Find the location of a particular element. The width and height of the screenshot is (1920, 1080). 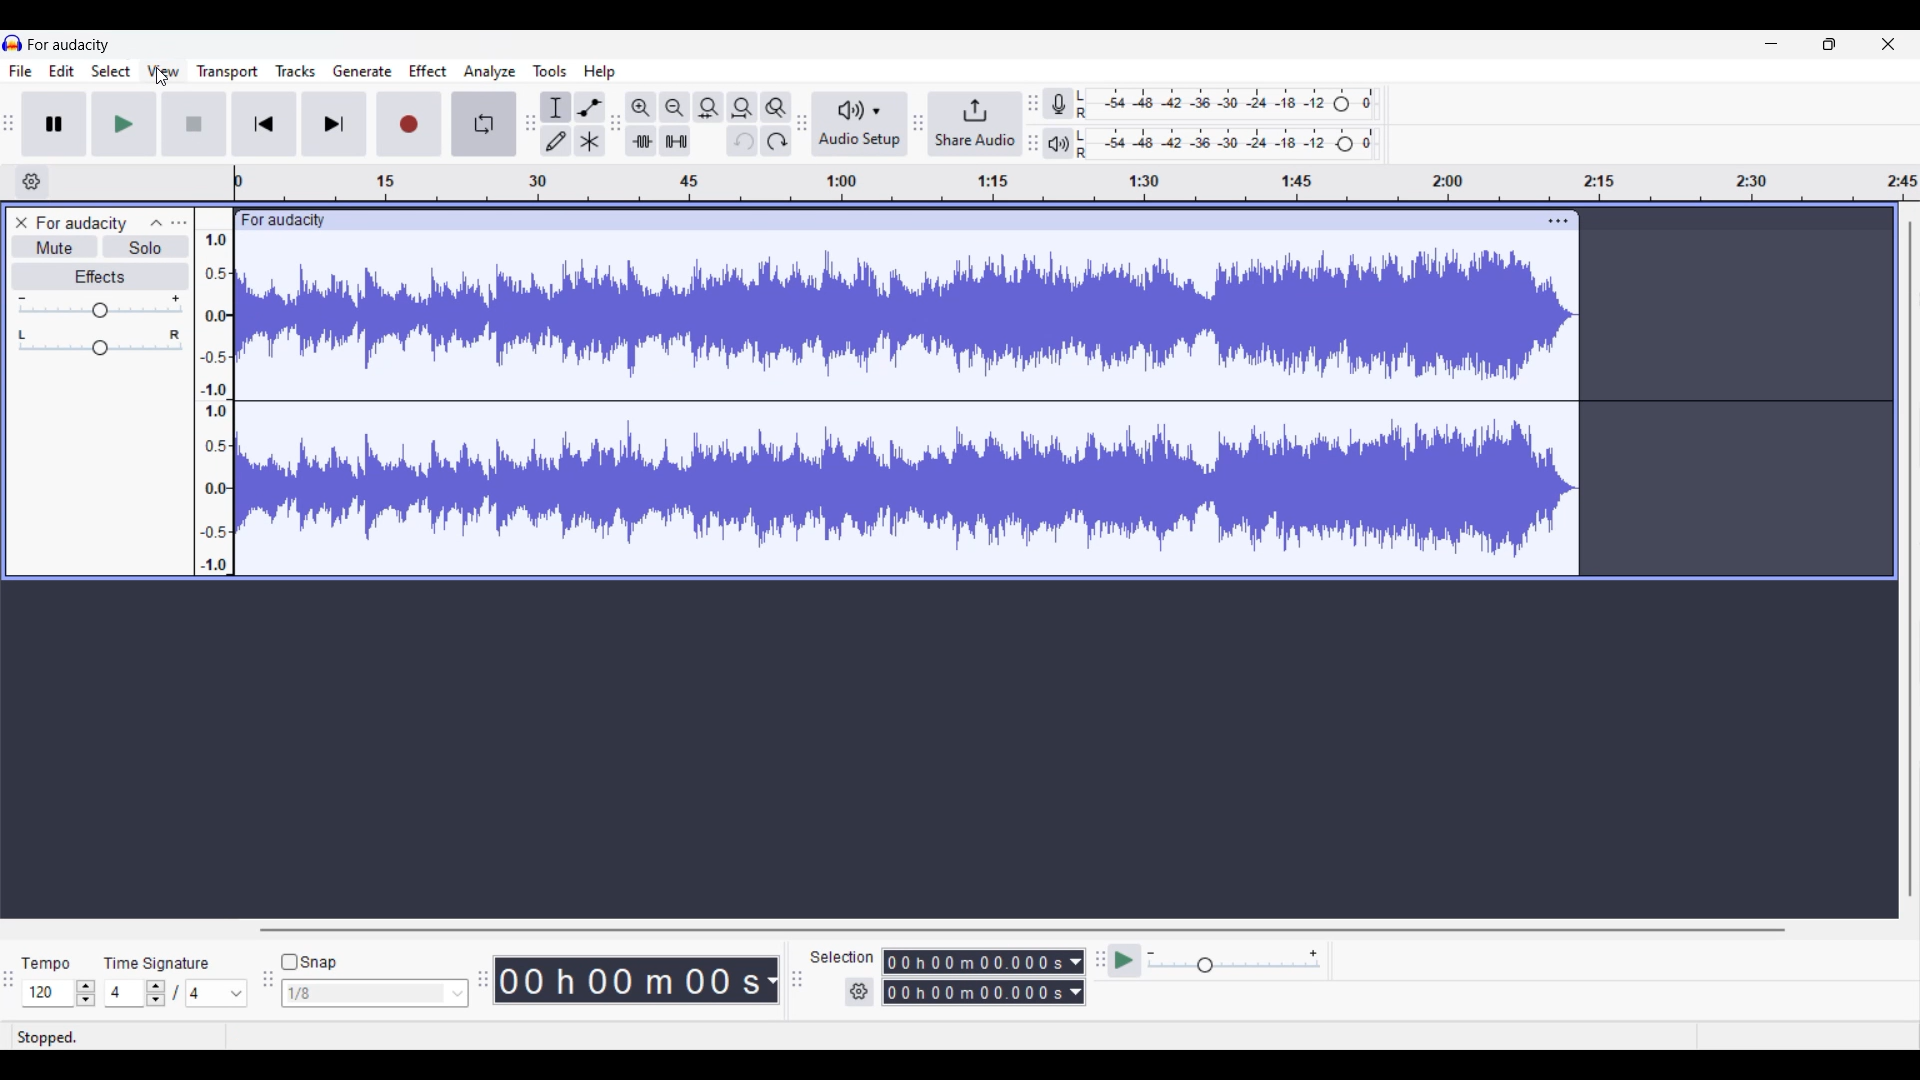

Close track is located at coordinates (22, 223).